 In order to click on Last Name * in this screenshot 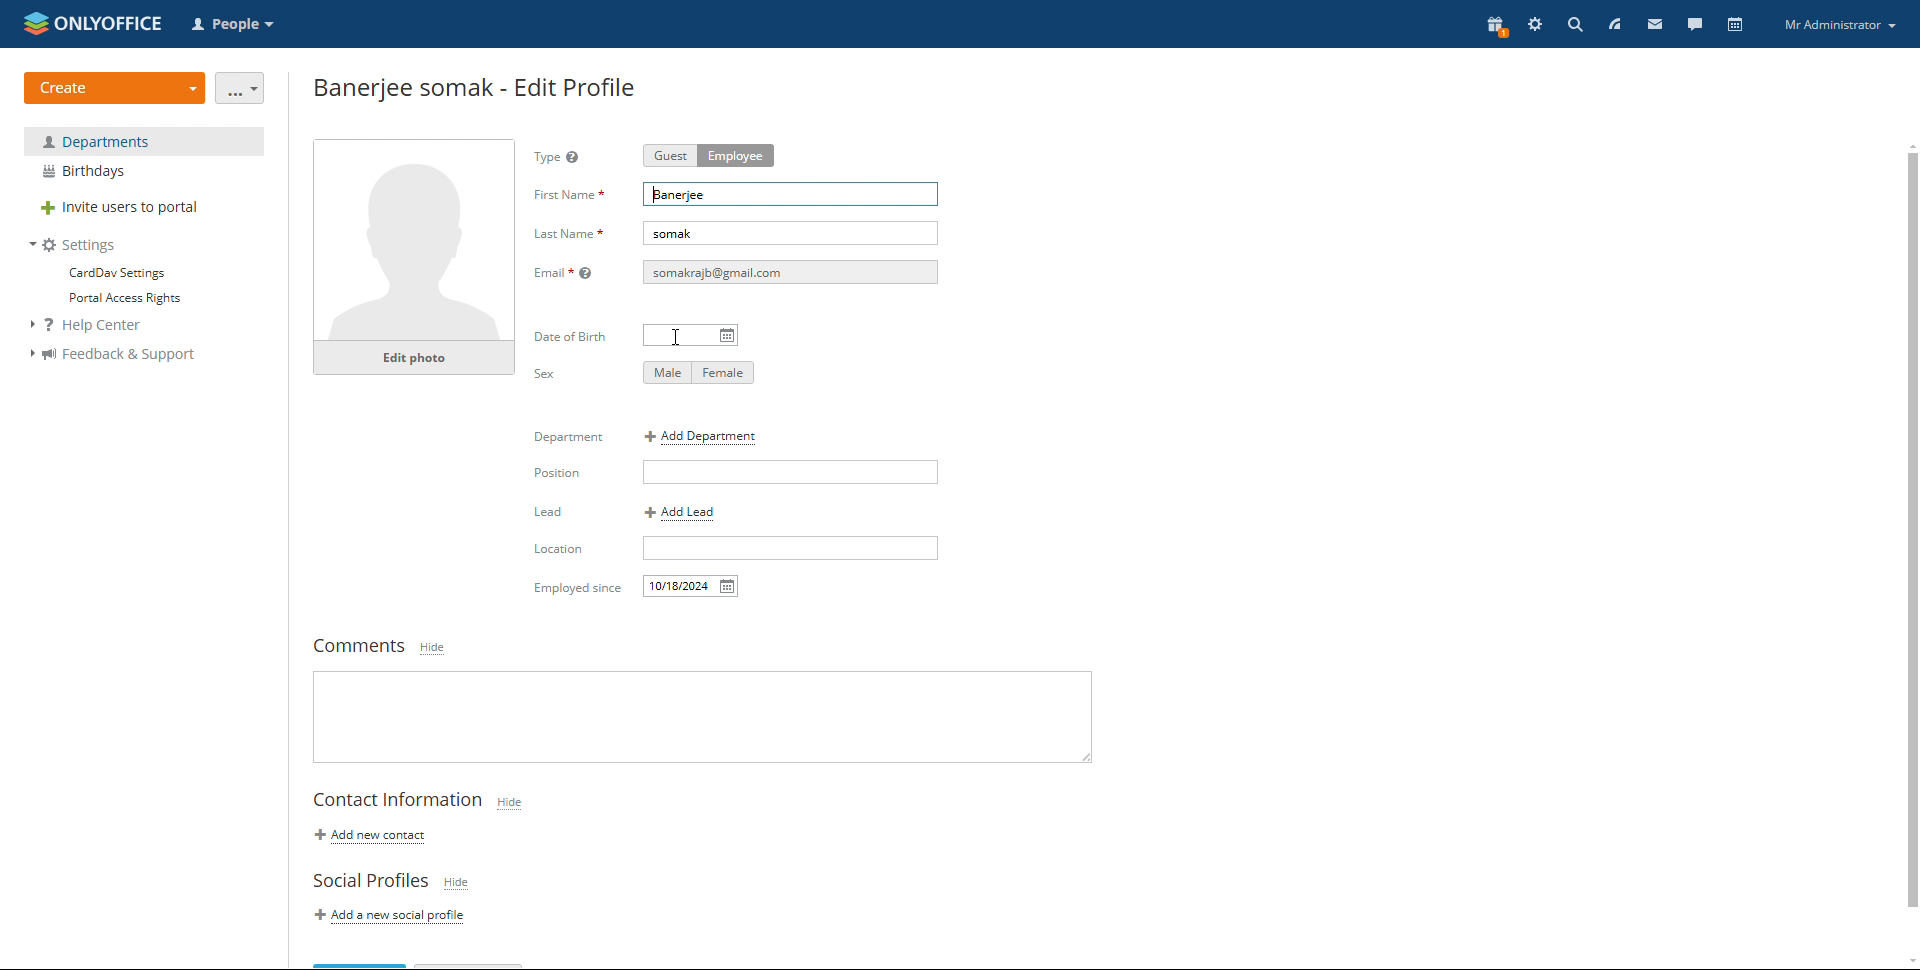, I will do `click(568, 236)`.